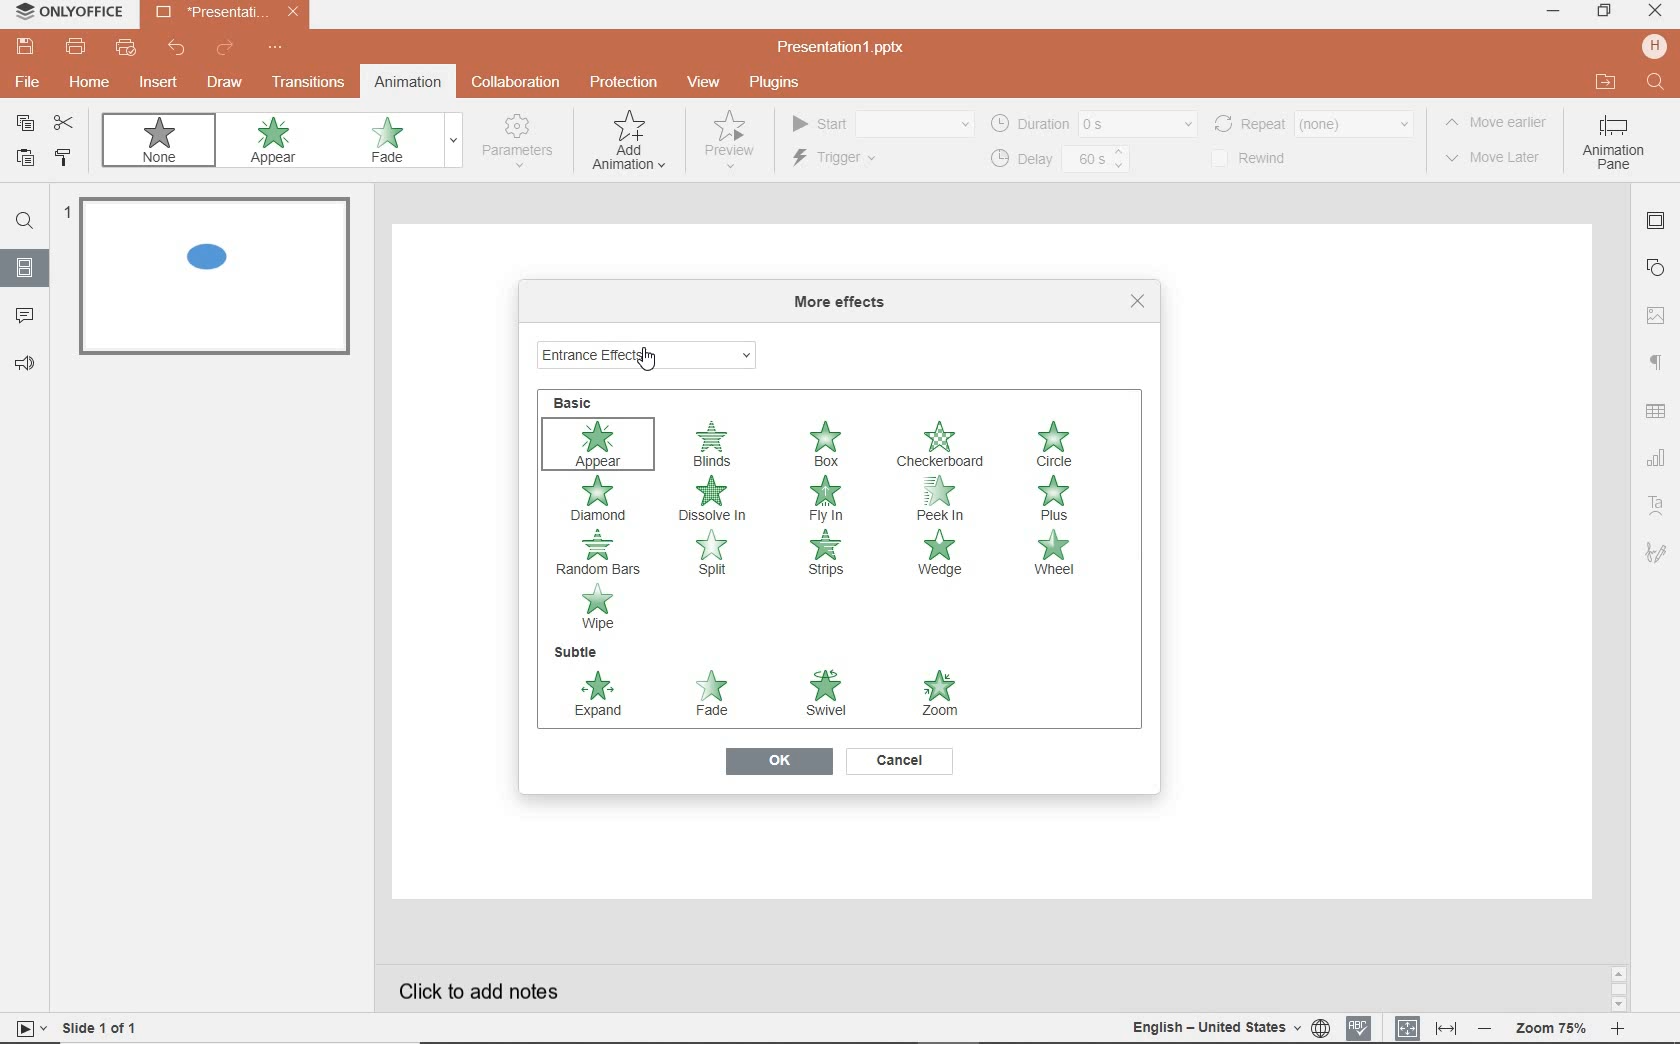 Image resolution: width=1680 pixels, height=1044 pixels. What do you see at coordinates (1312, 122) in the screenshot?
I see `rewind` at bounding box center [1312, 122].